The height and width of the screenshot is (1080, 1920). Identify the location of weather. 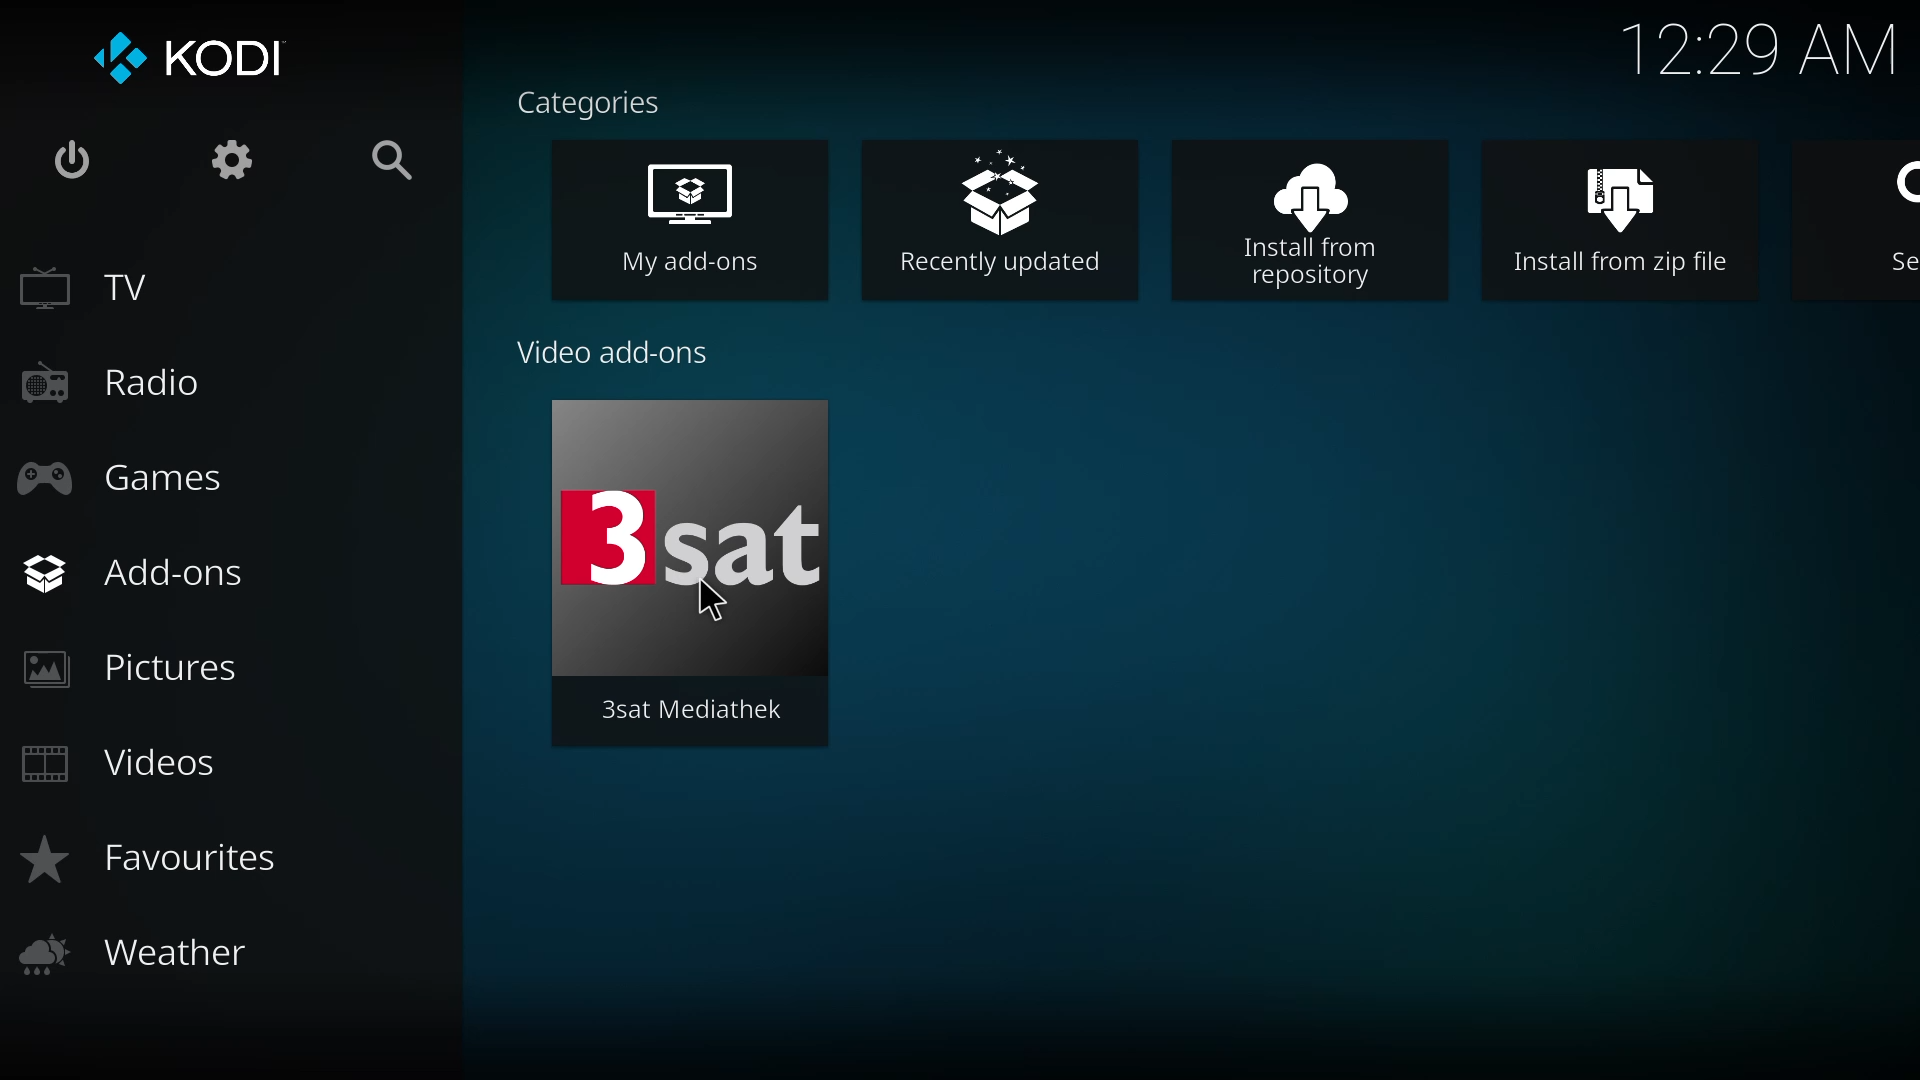
(139, 947).